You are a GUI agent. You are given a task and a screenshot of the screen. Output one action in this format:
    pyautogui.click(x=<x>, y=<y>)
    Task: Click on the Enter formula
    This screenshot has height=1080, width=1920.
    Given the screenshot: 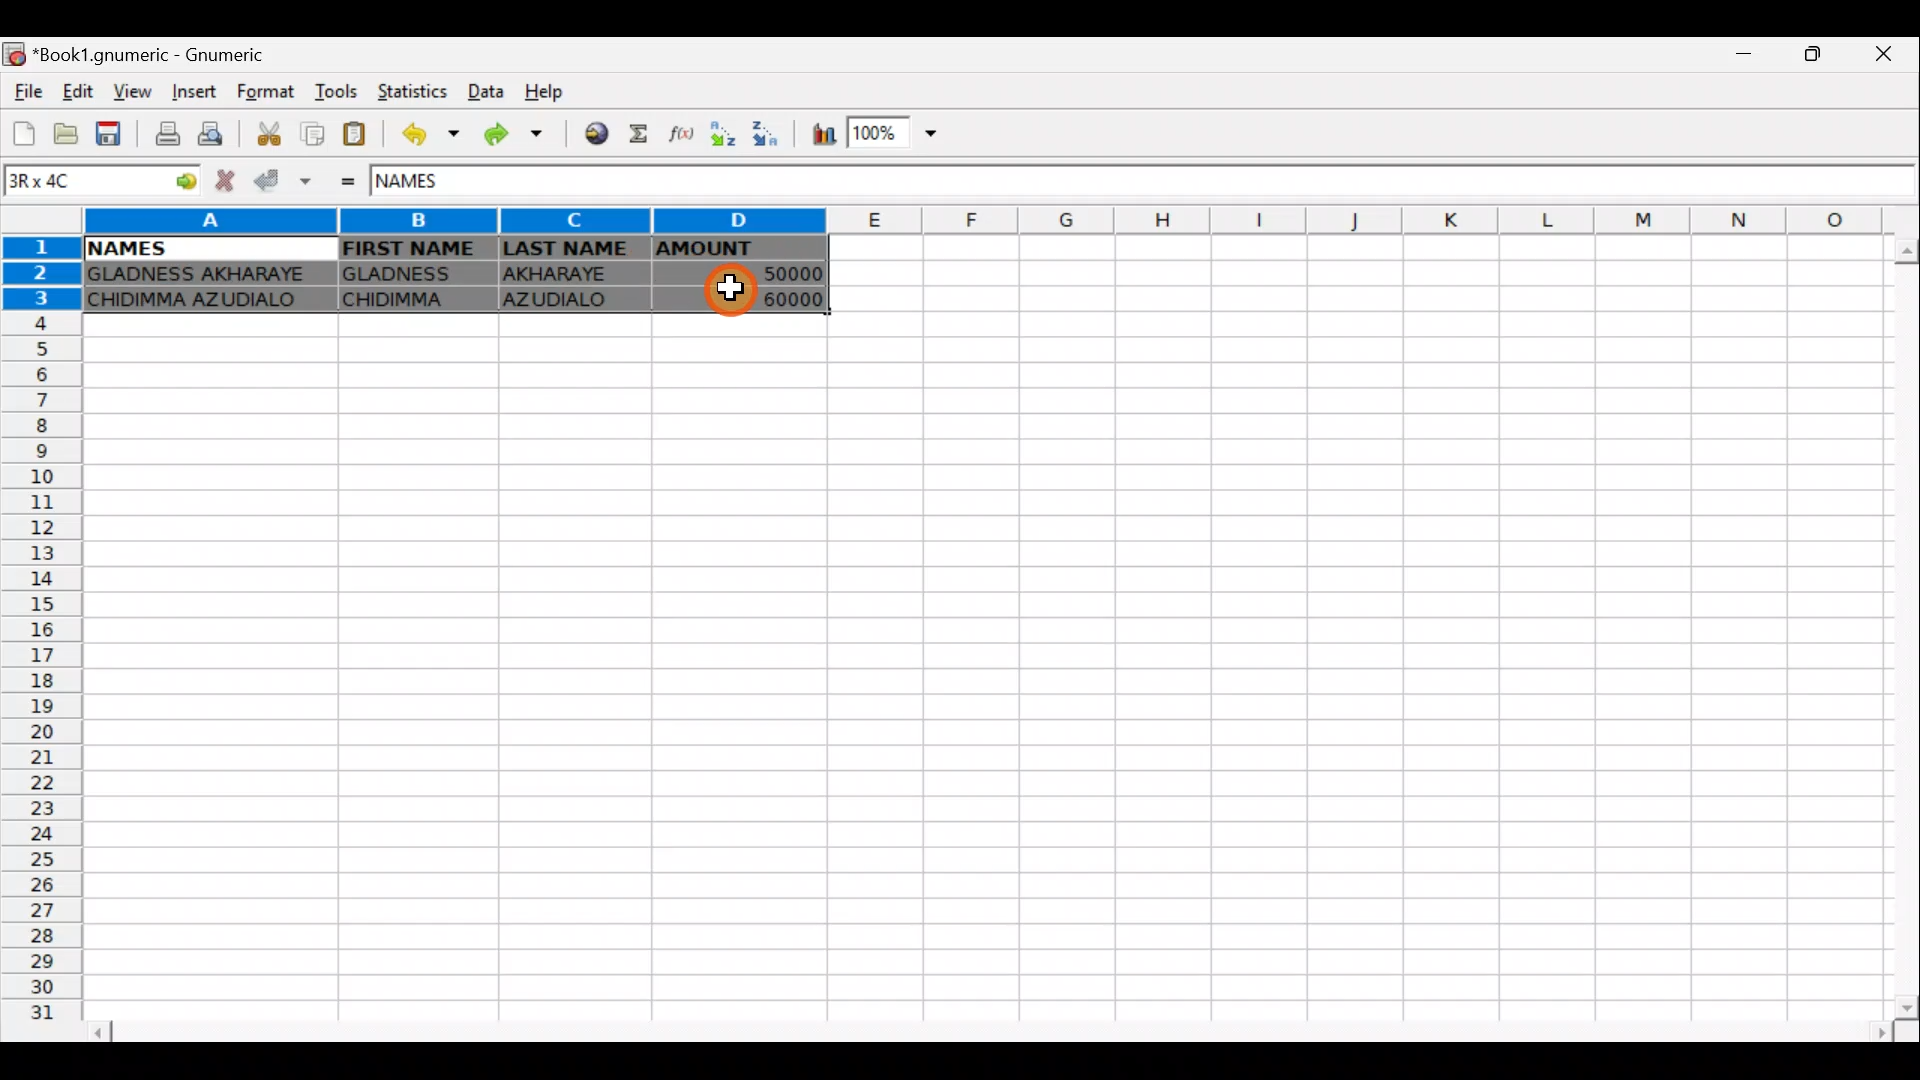 What is the action you would take?
    pyautogui.click(x=350, y=184)
    